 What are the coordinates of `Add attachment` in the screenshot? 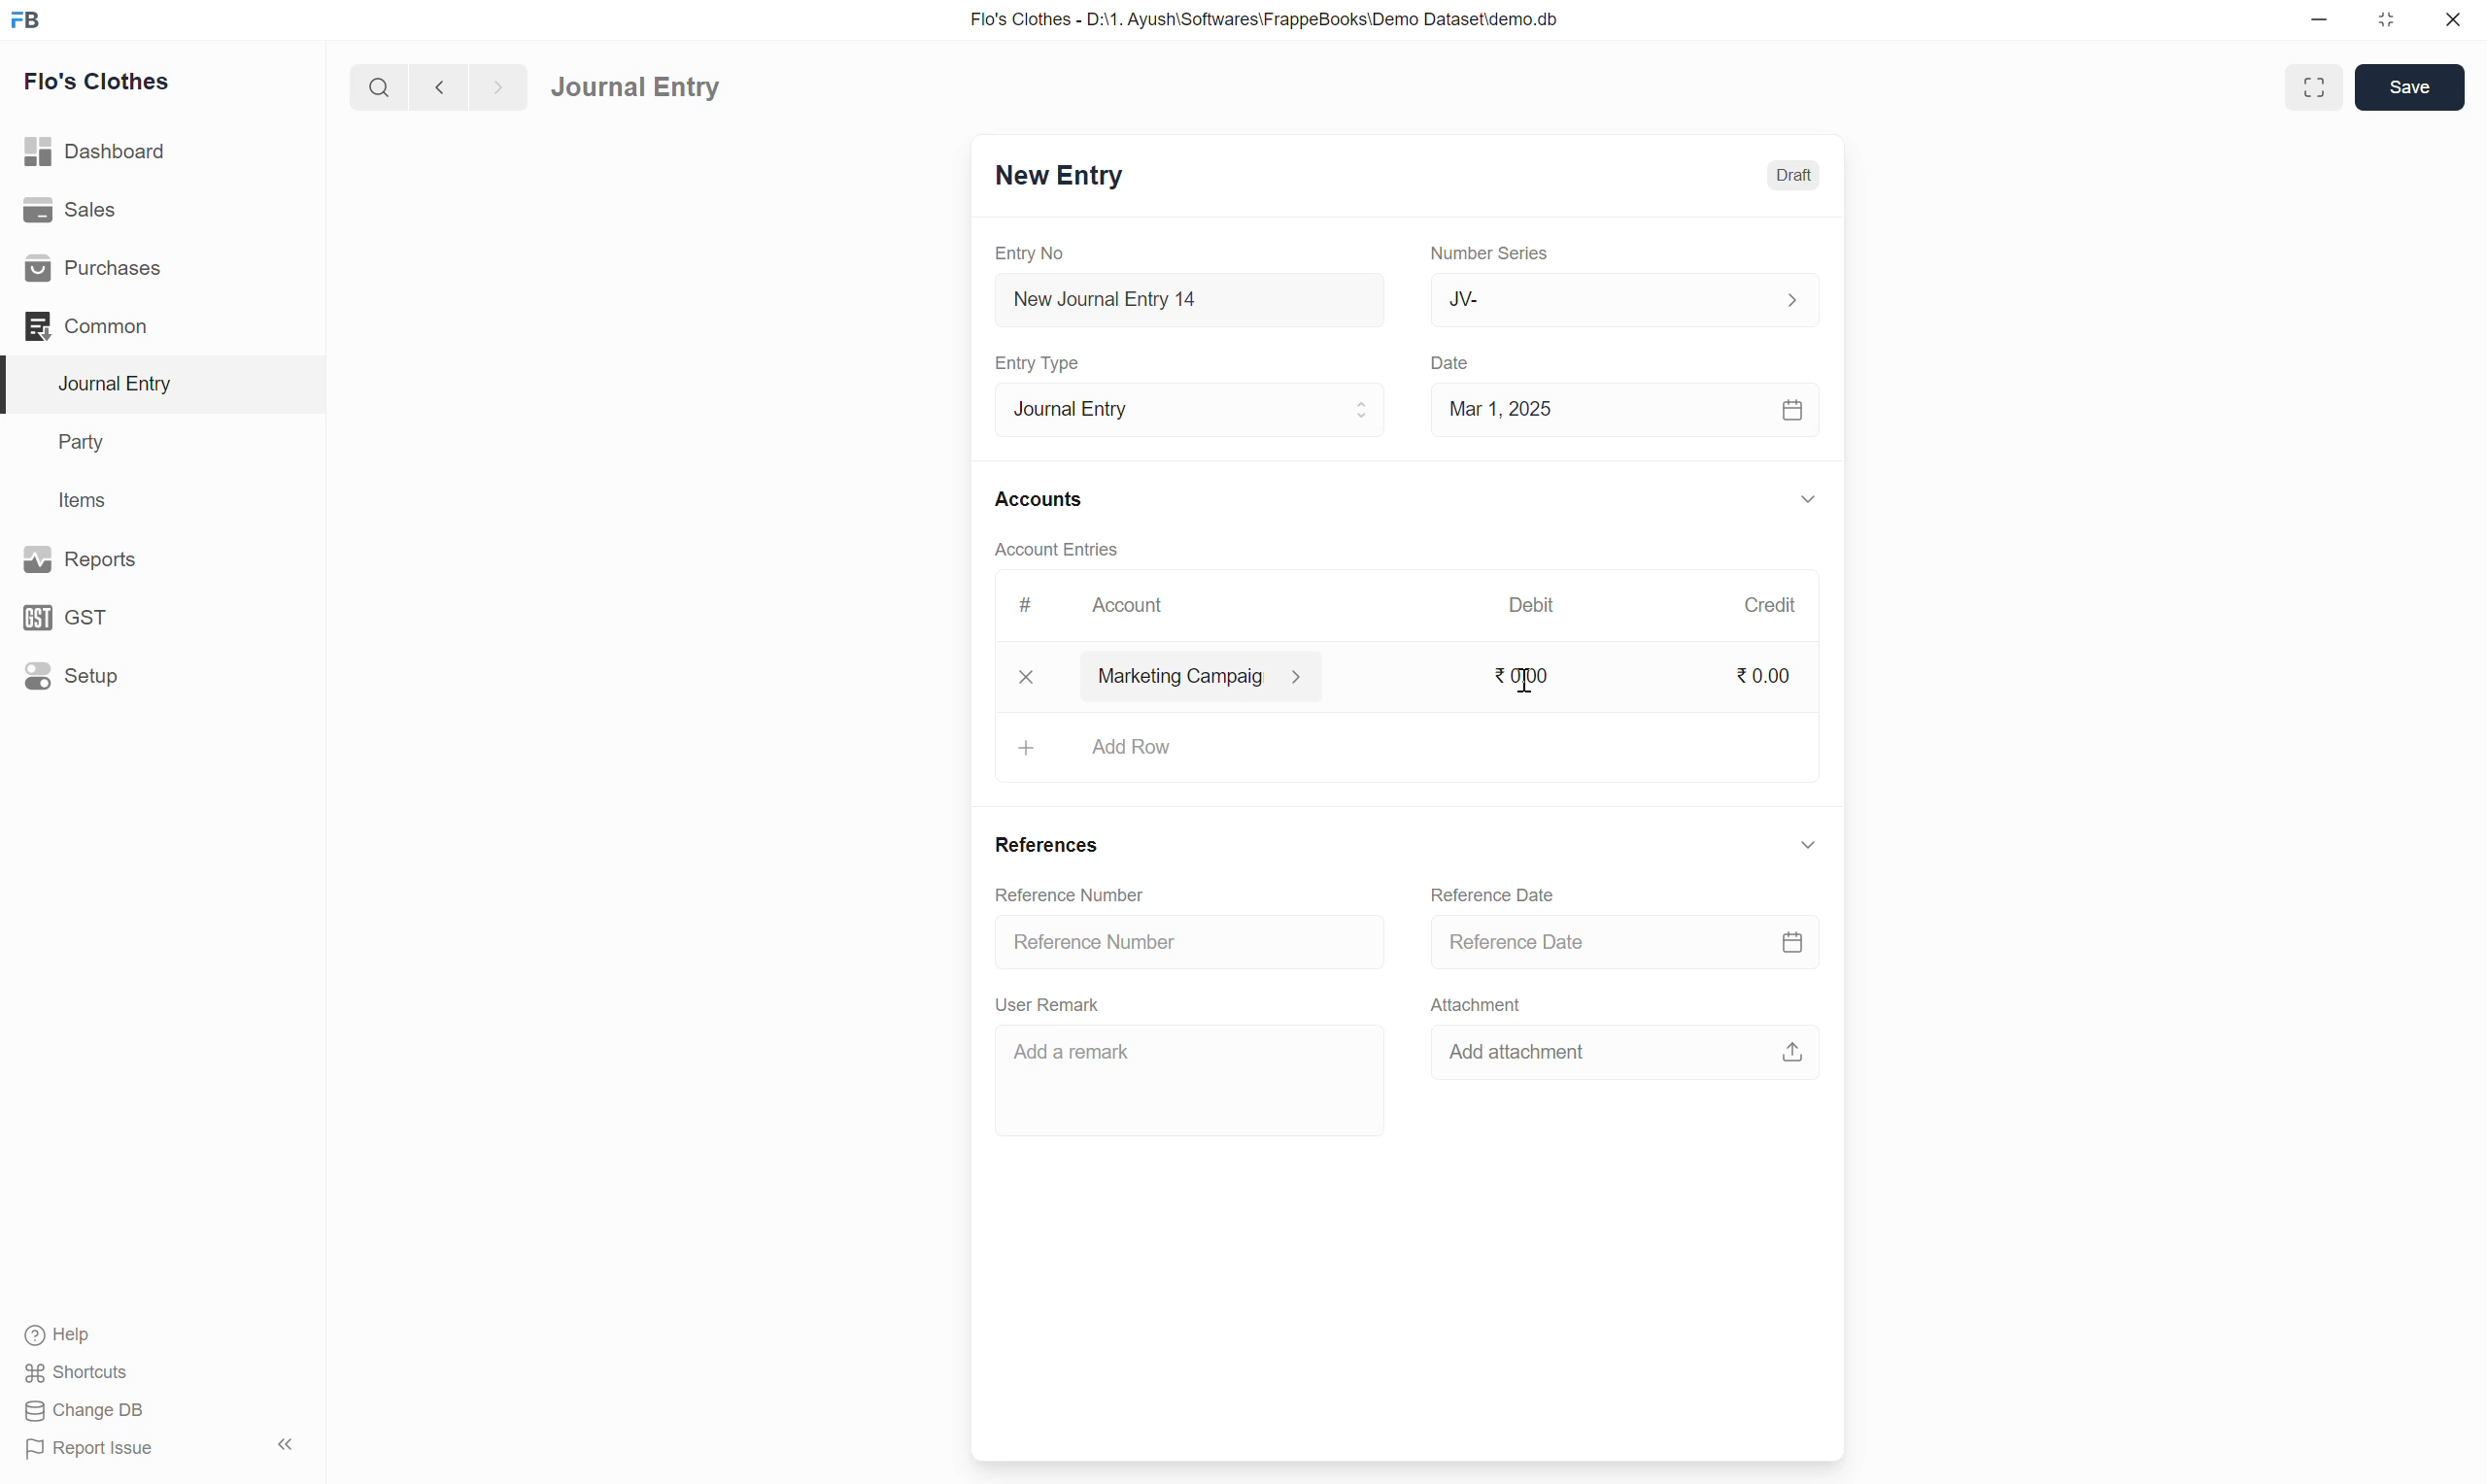 It's located at (1535, 1053).